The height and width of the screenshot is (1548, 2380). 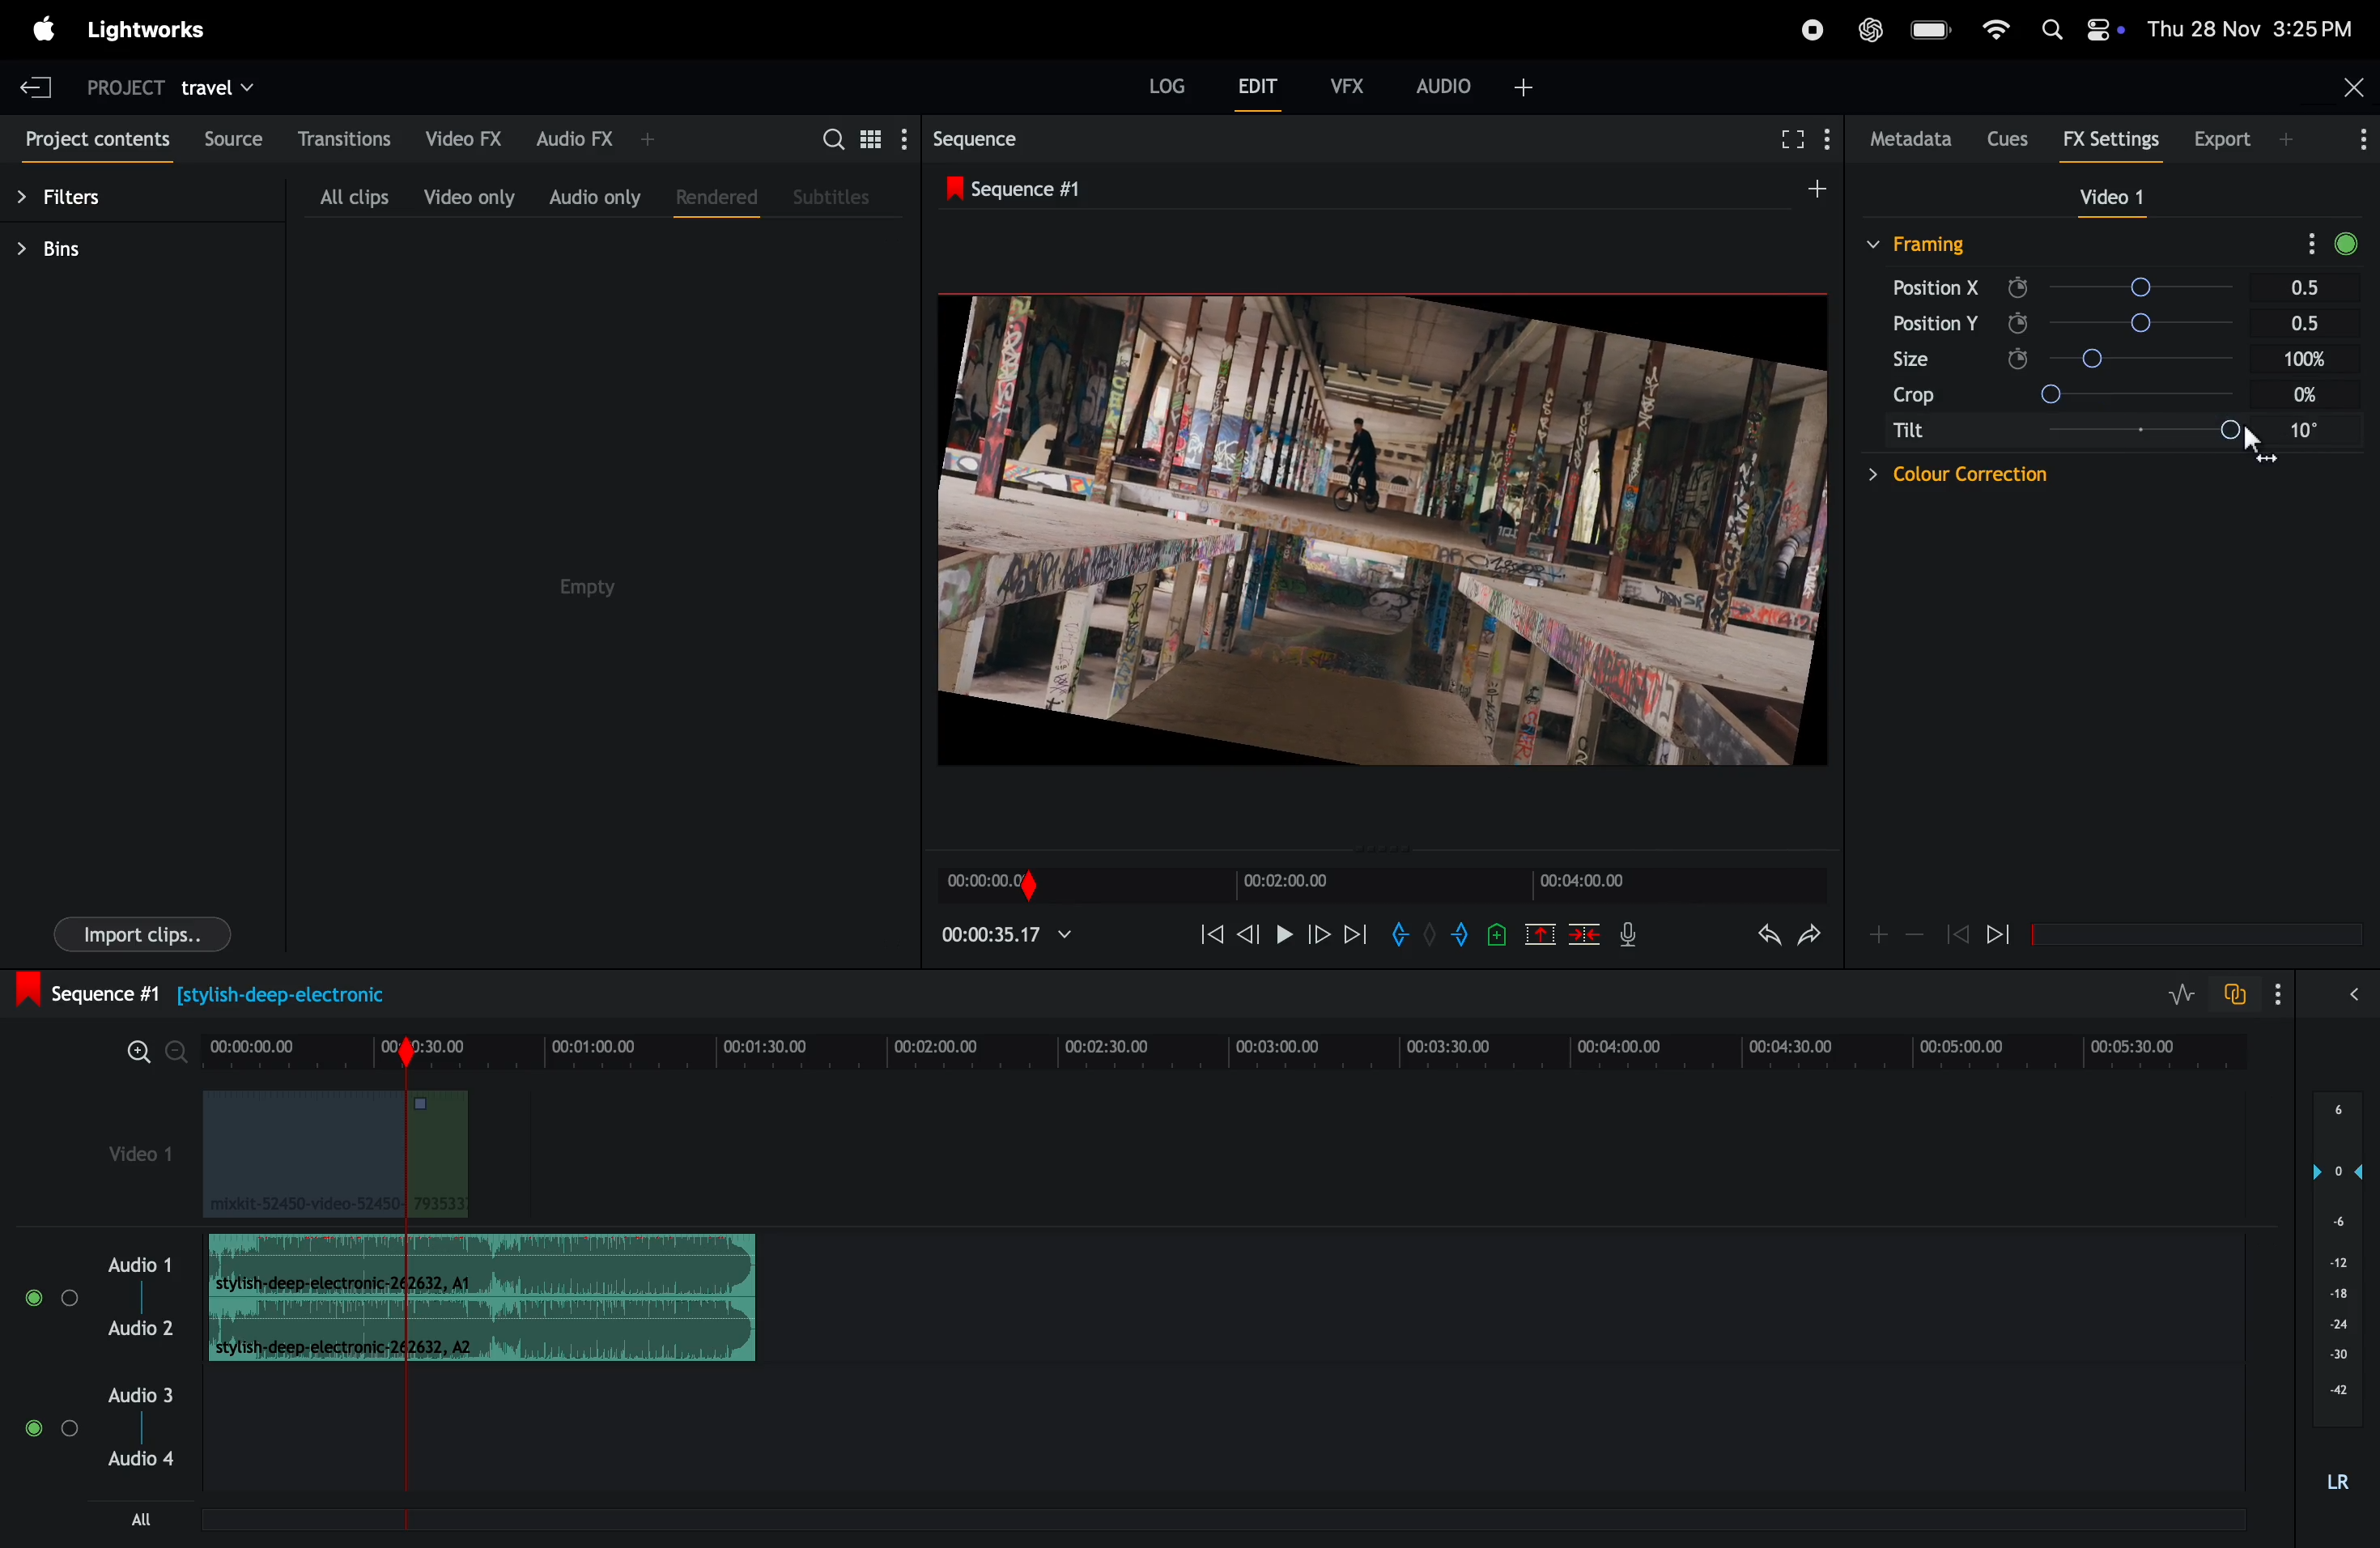 What do you see at coordinates (1943, 327) in the screenshot?
I see `position y` at bounding box center [1943, 327].